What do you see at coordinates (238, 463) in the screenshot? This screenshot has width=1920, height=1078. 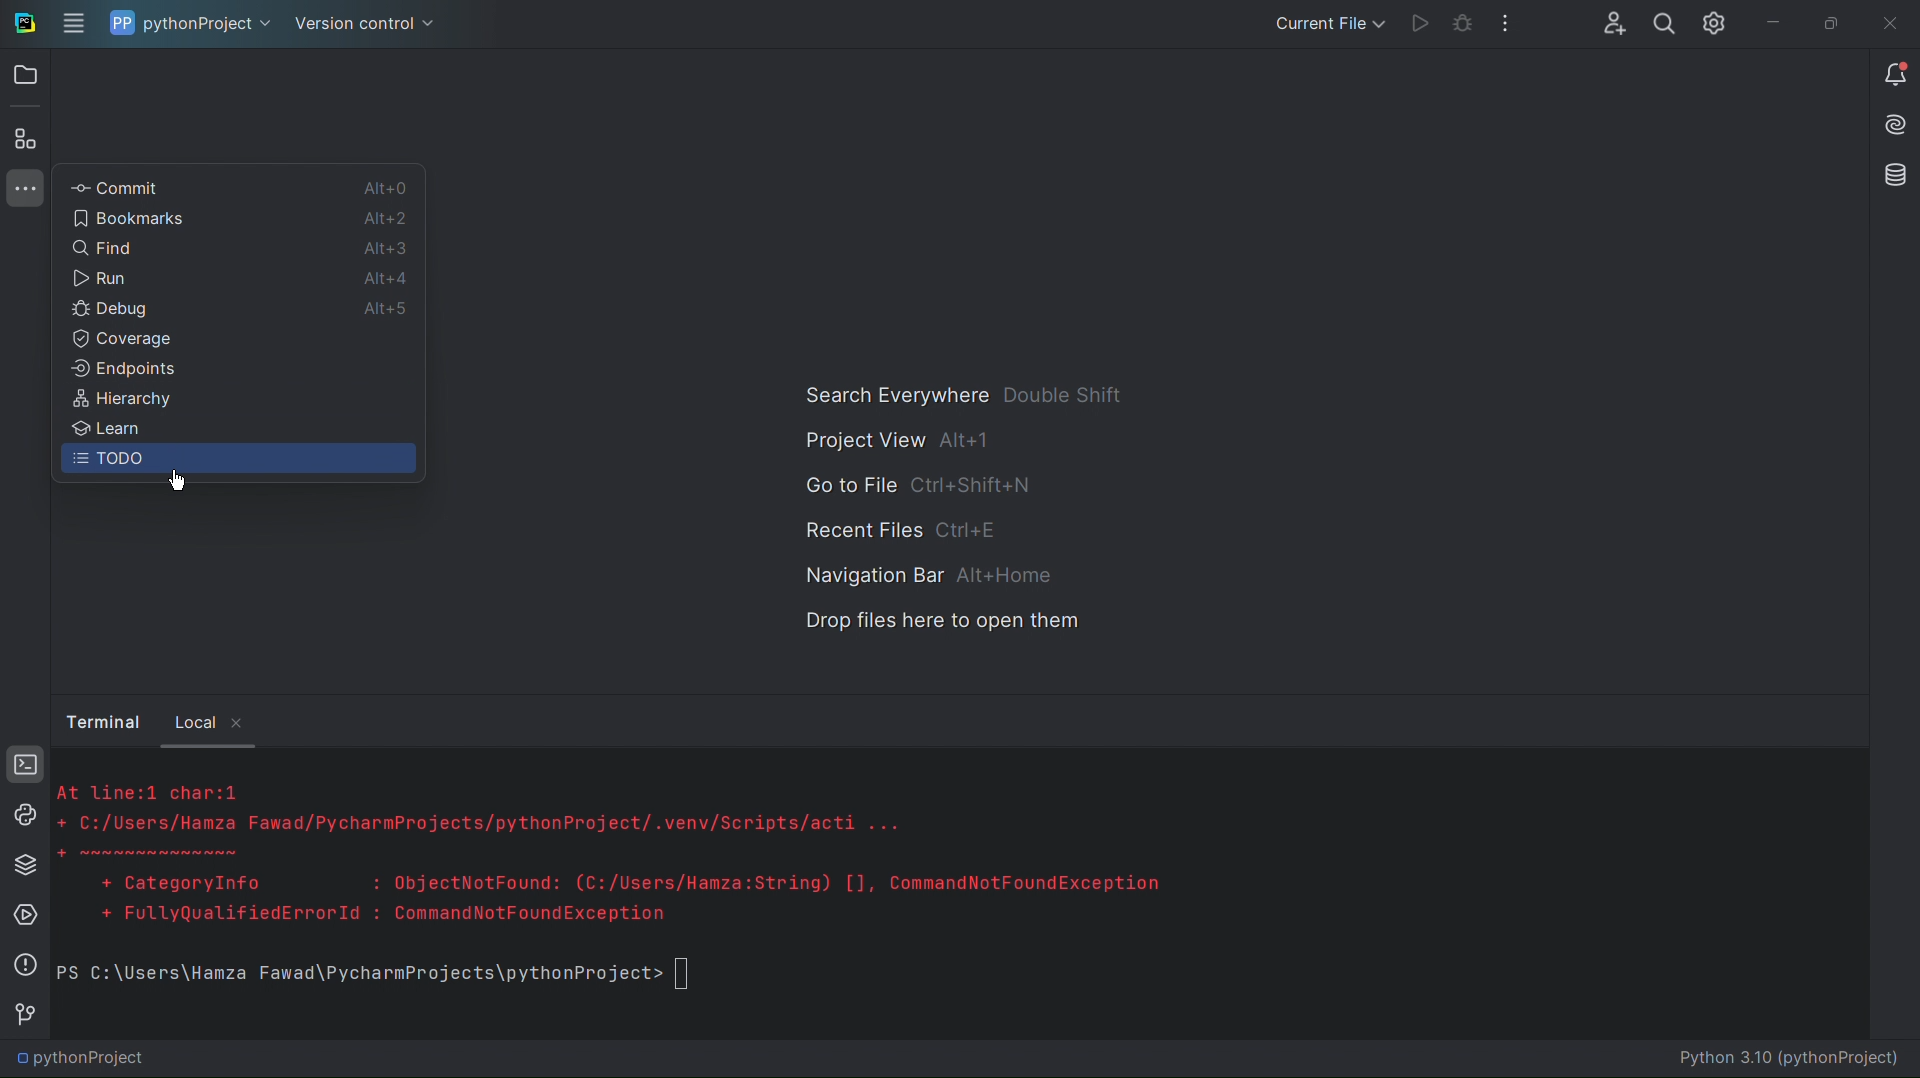 I see `Todo` at bounding box center [238, 463].